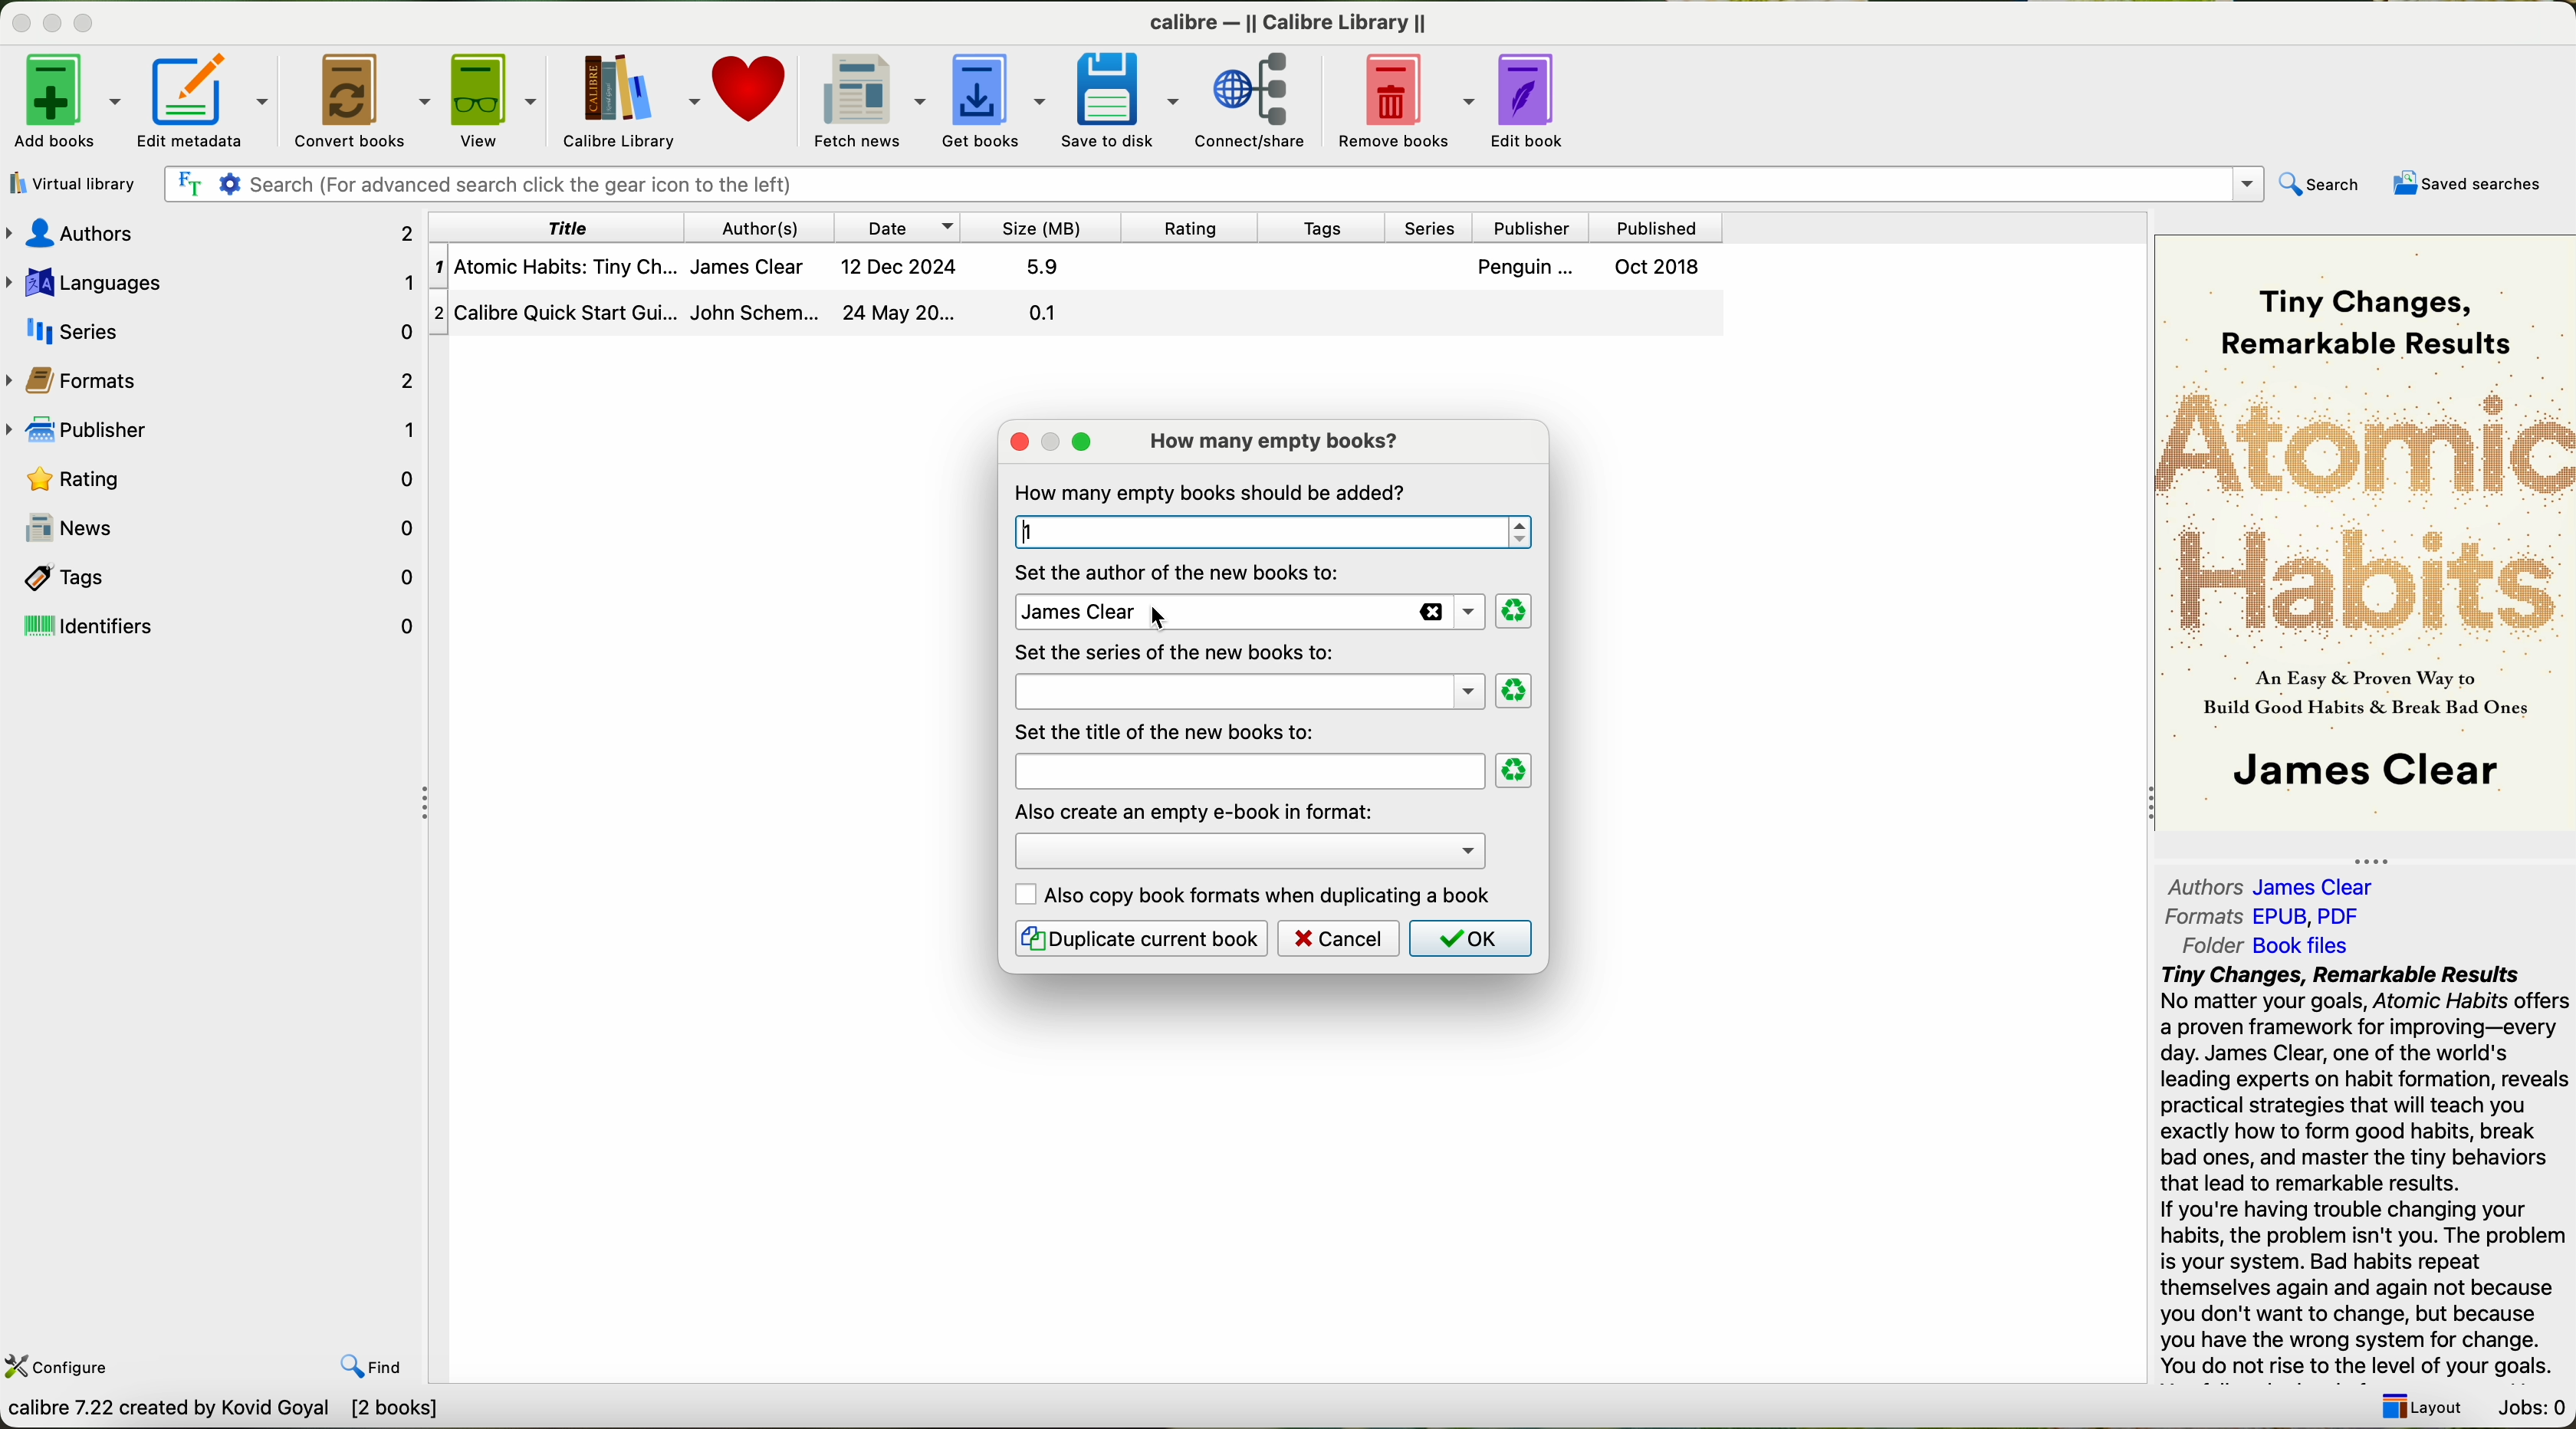  Describe the element at coordinates (1050, 227) in the screenshot. I see `size` at that location.